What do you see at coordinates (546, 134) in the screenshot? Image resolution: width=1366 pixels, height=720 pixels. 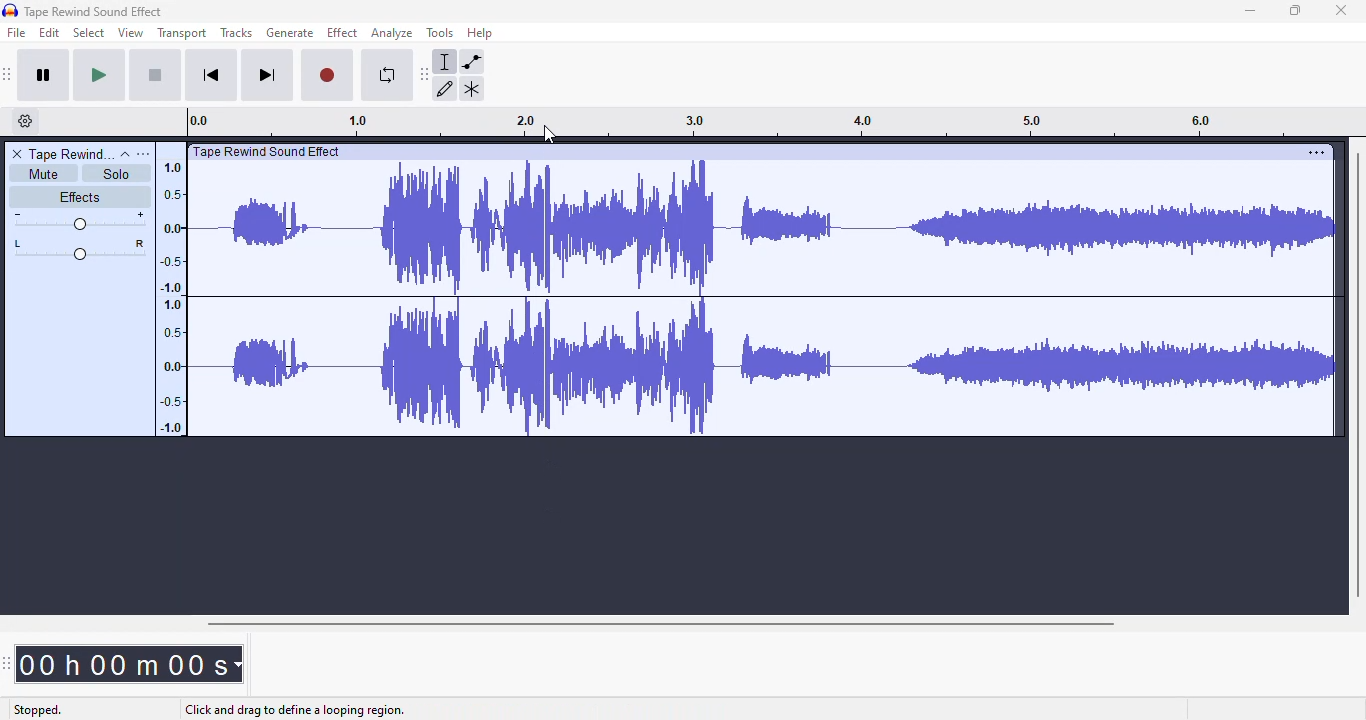 I see `cursor` at bounding box center [546, 134].